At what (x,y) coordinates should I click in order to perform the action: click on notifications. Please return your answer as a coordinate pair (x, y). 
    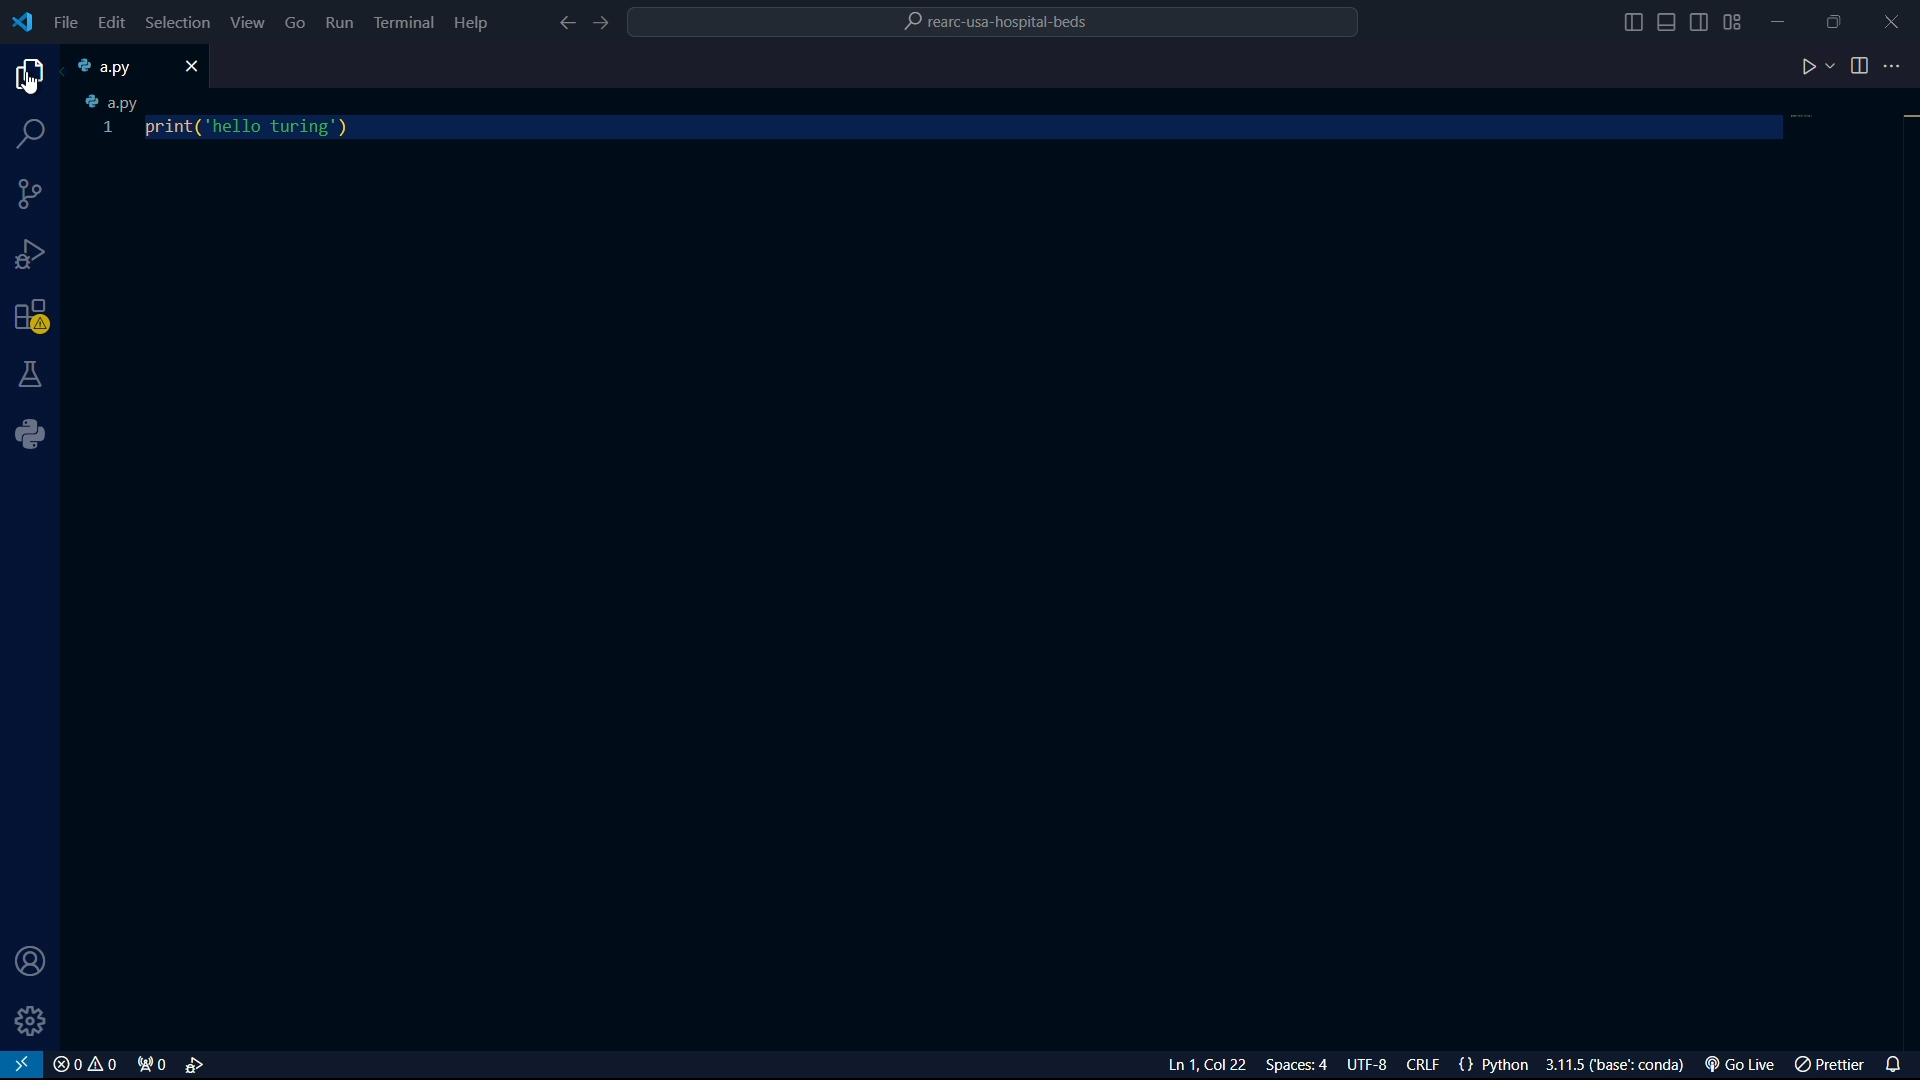
    Looking at the image, I should click on (1896, 1064).